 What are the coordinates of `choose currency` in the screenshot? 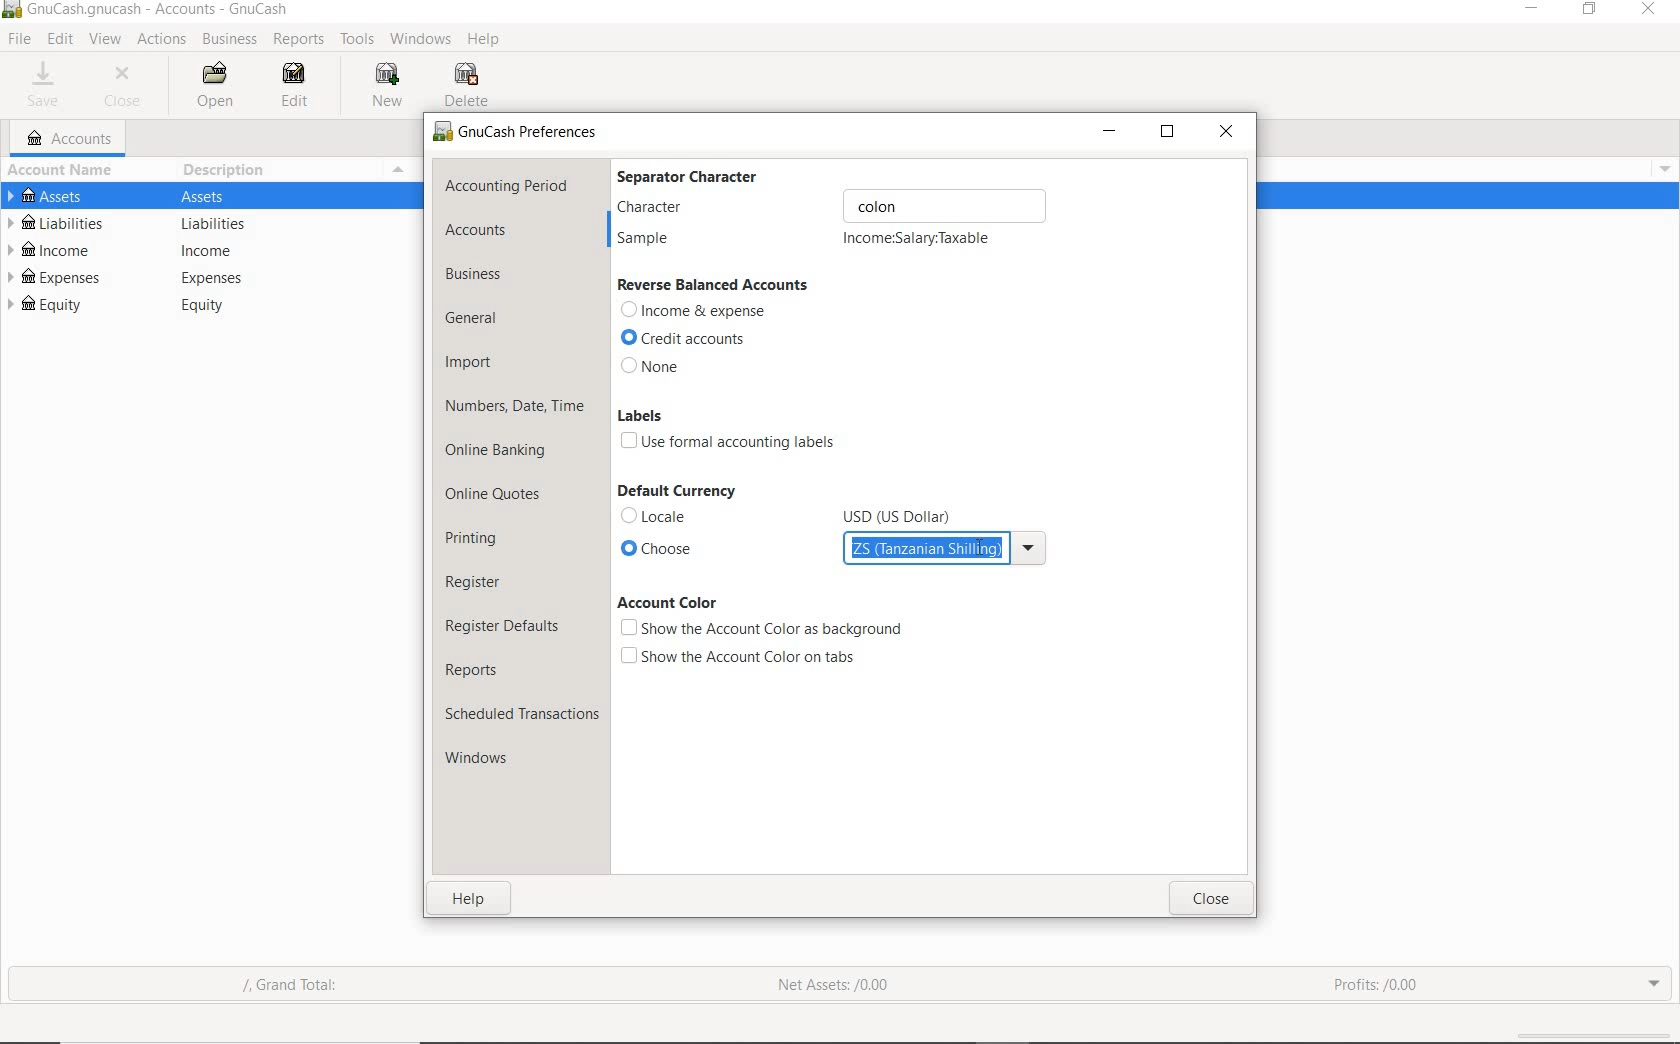 It's located at (711, 551).